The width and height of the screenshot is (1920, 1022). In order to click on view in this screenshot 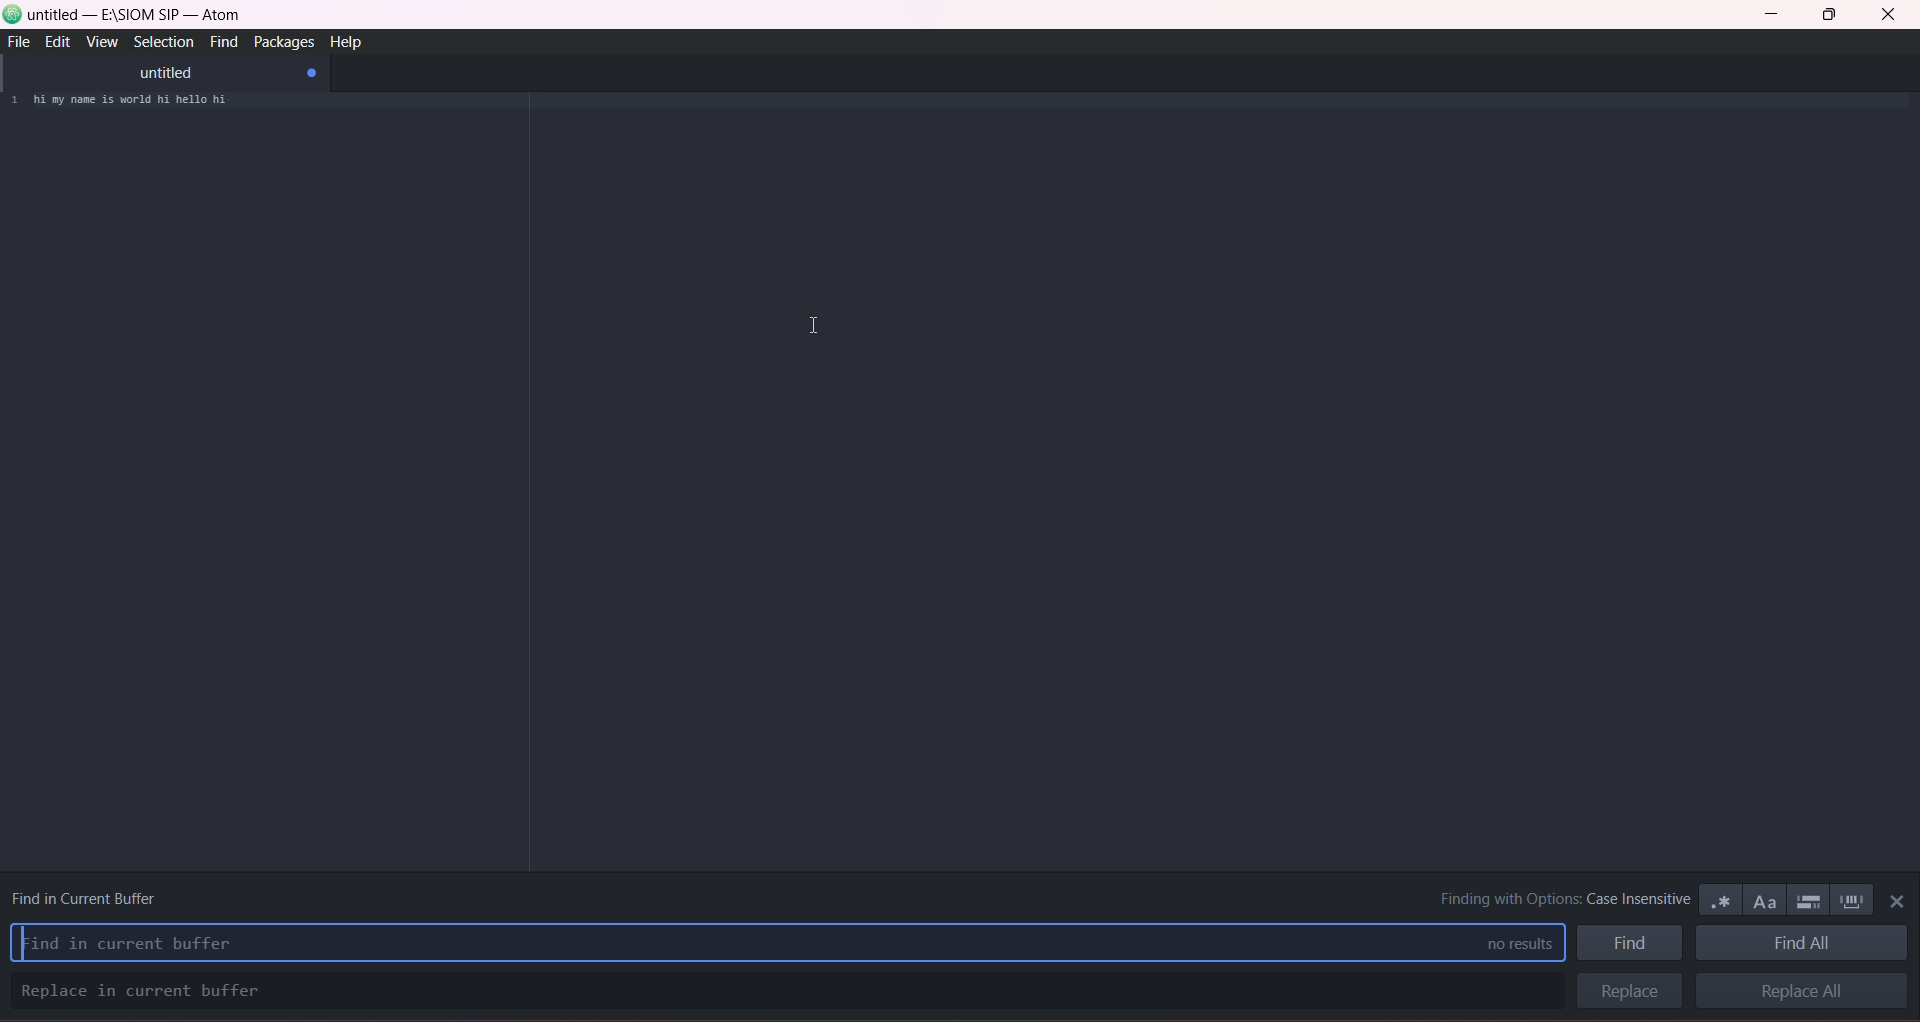, I will do `click(101, 43)`.